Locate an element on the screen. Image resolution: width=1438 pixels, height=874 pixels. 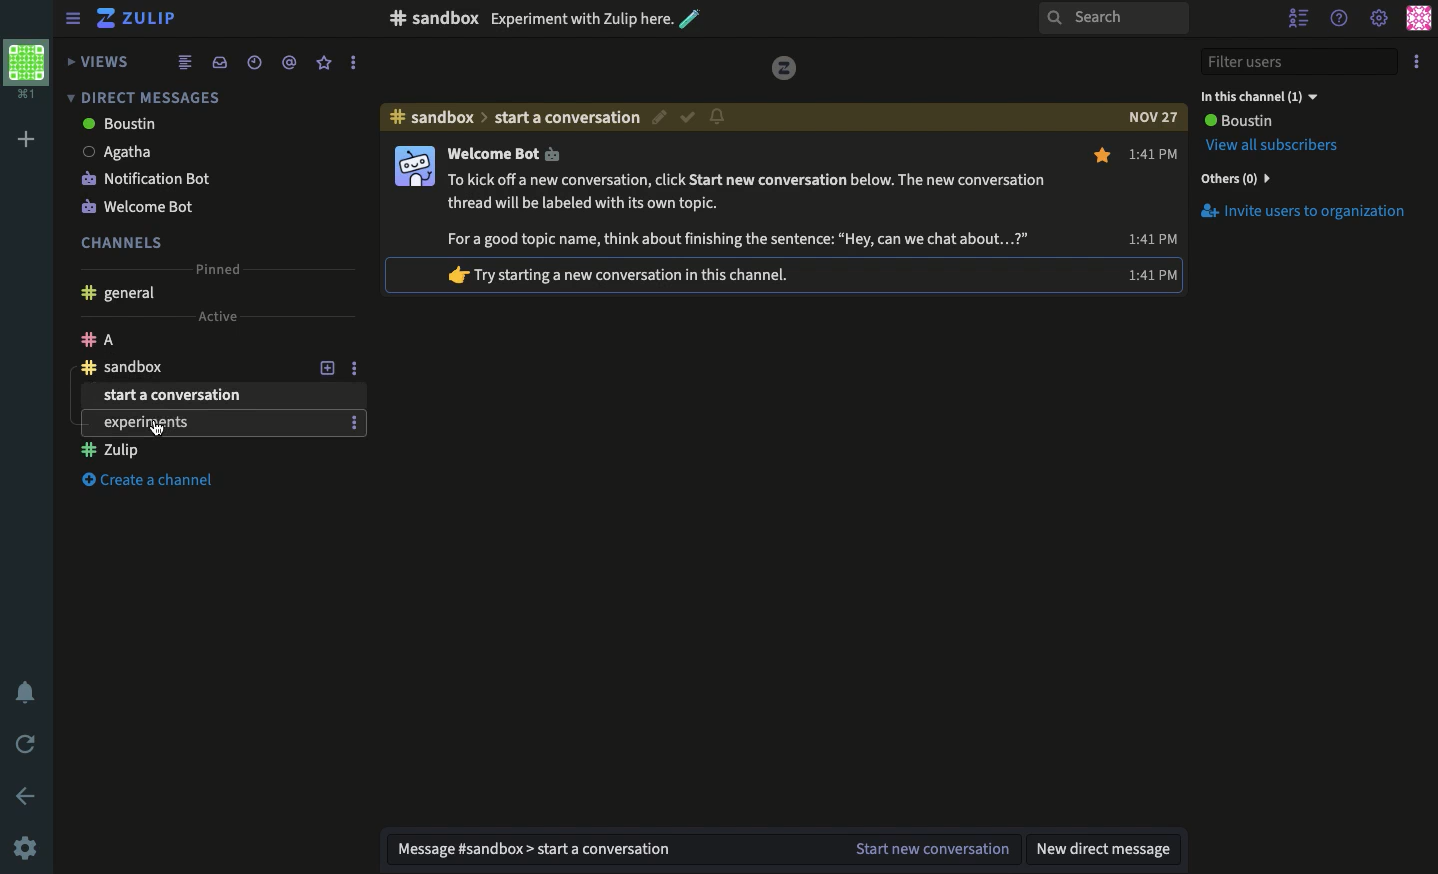
Pinned is located at coordinates (216, 266).